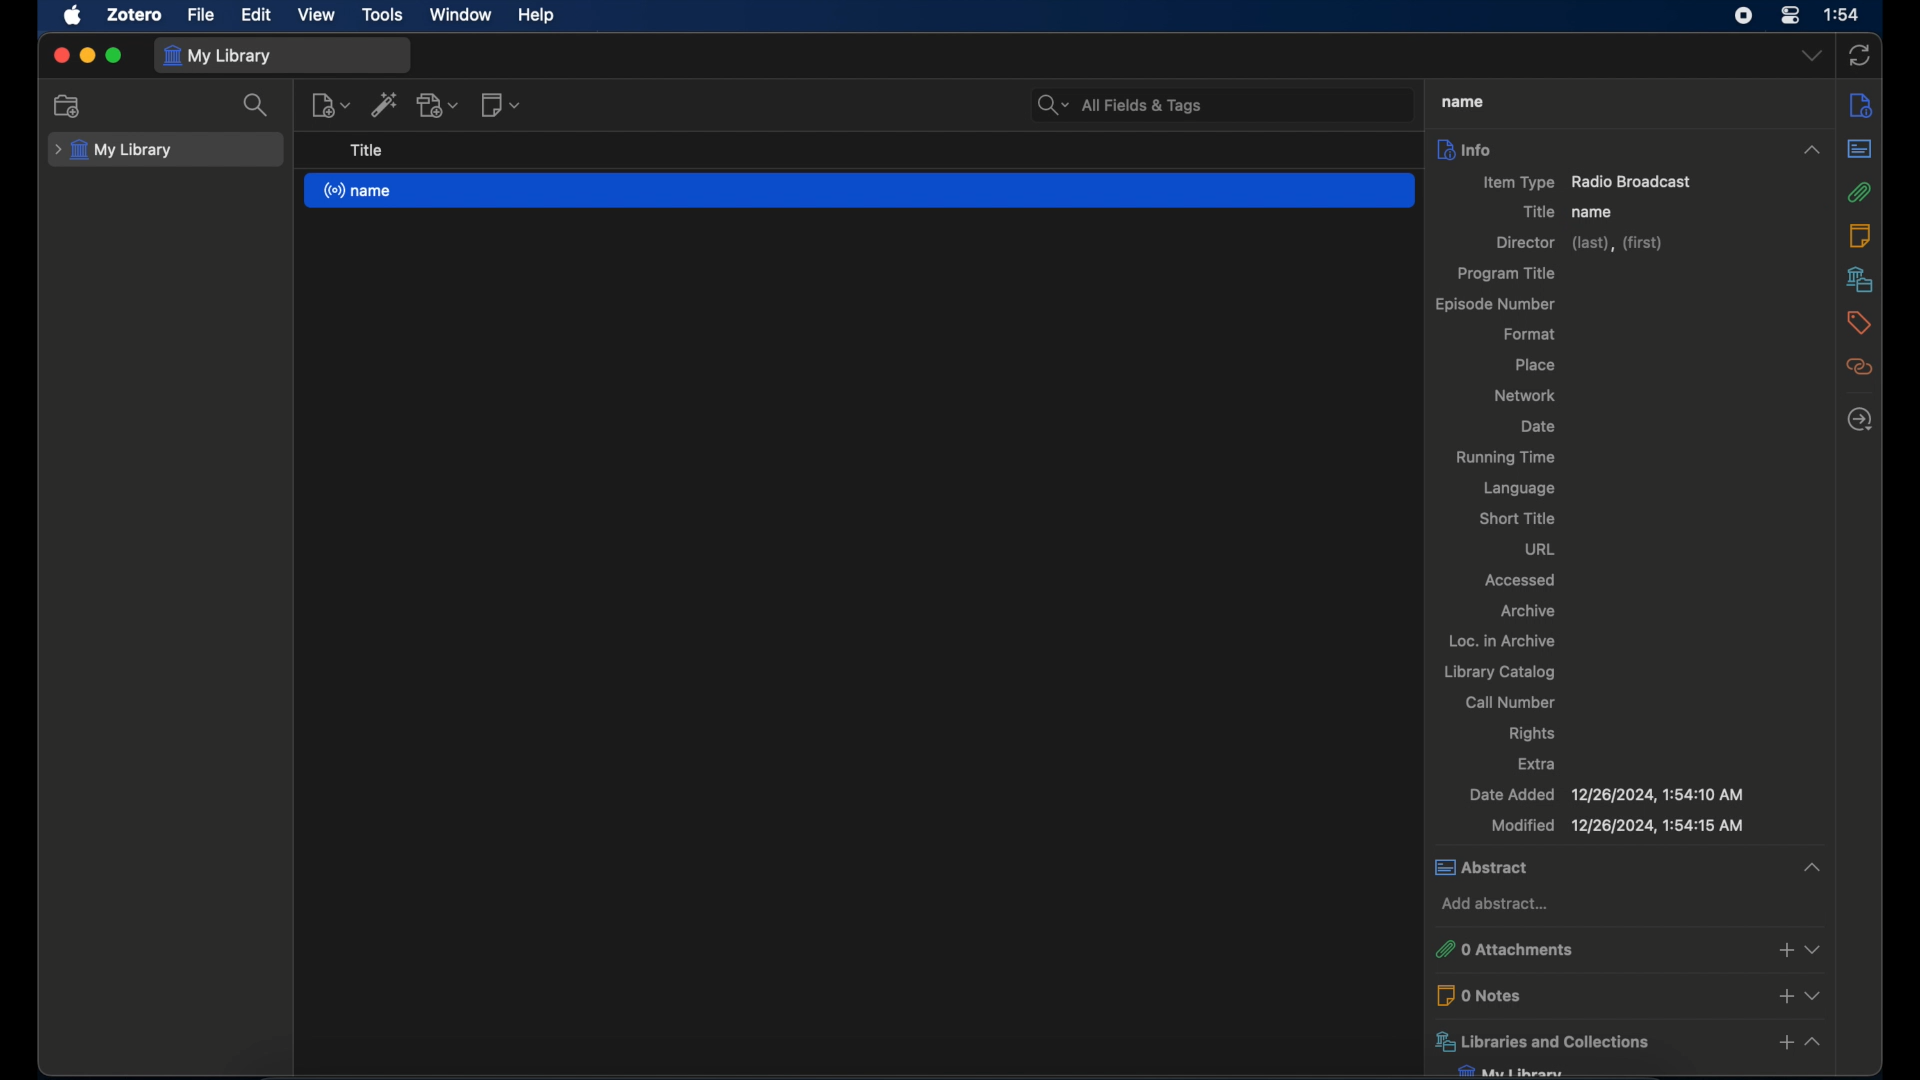 Image resolution: width=1920 pixels, height=1080 pixels. What do you see at coordinates (1530, 335) in the screenshot?
I see `format` at bounding box center [1530, 335].